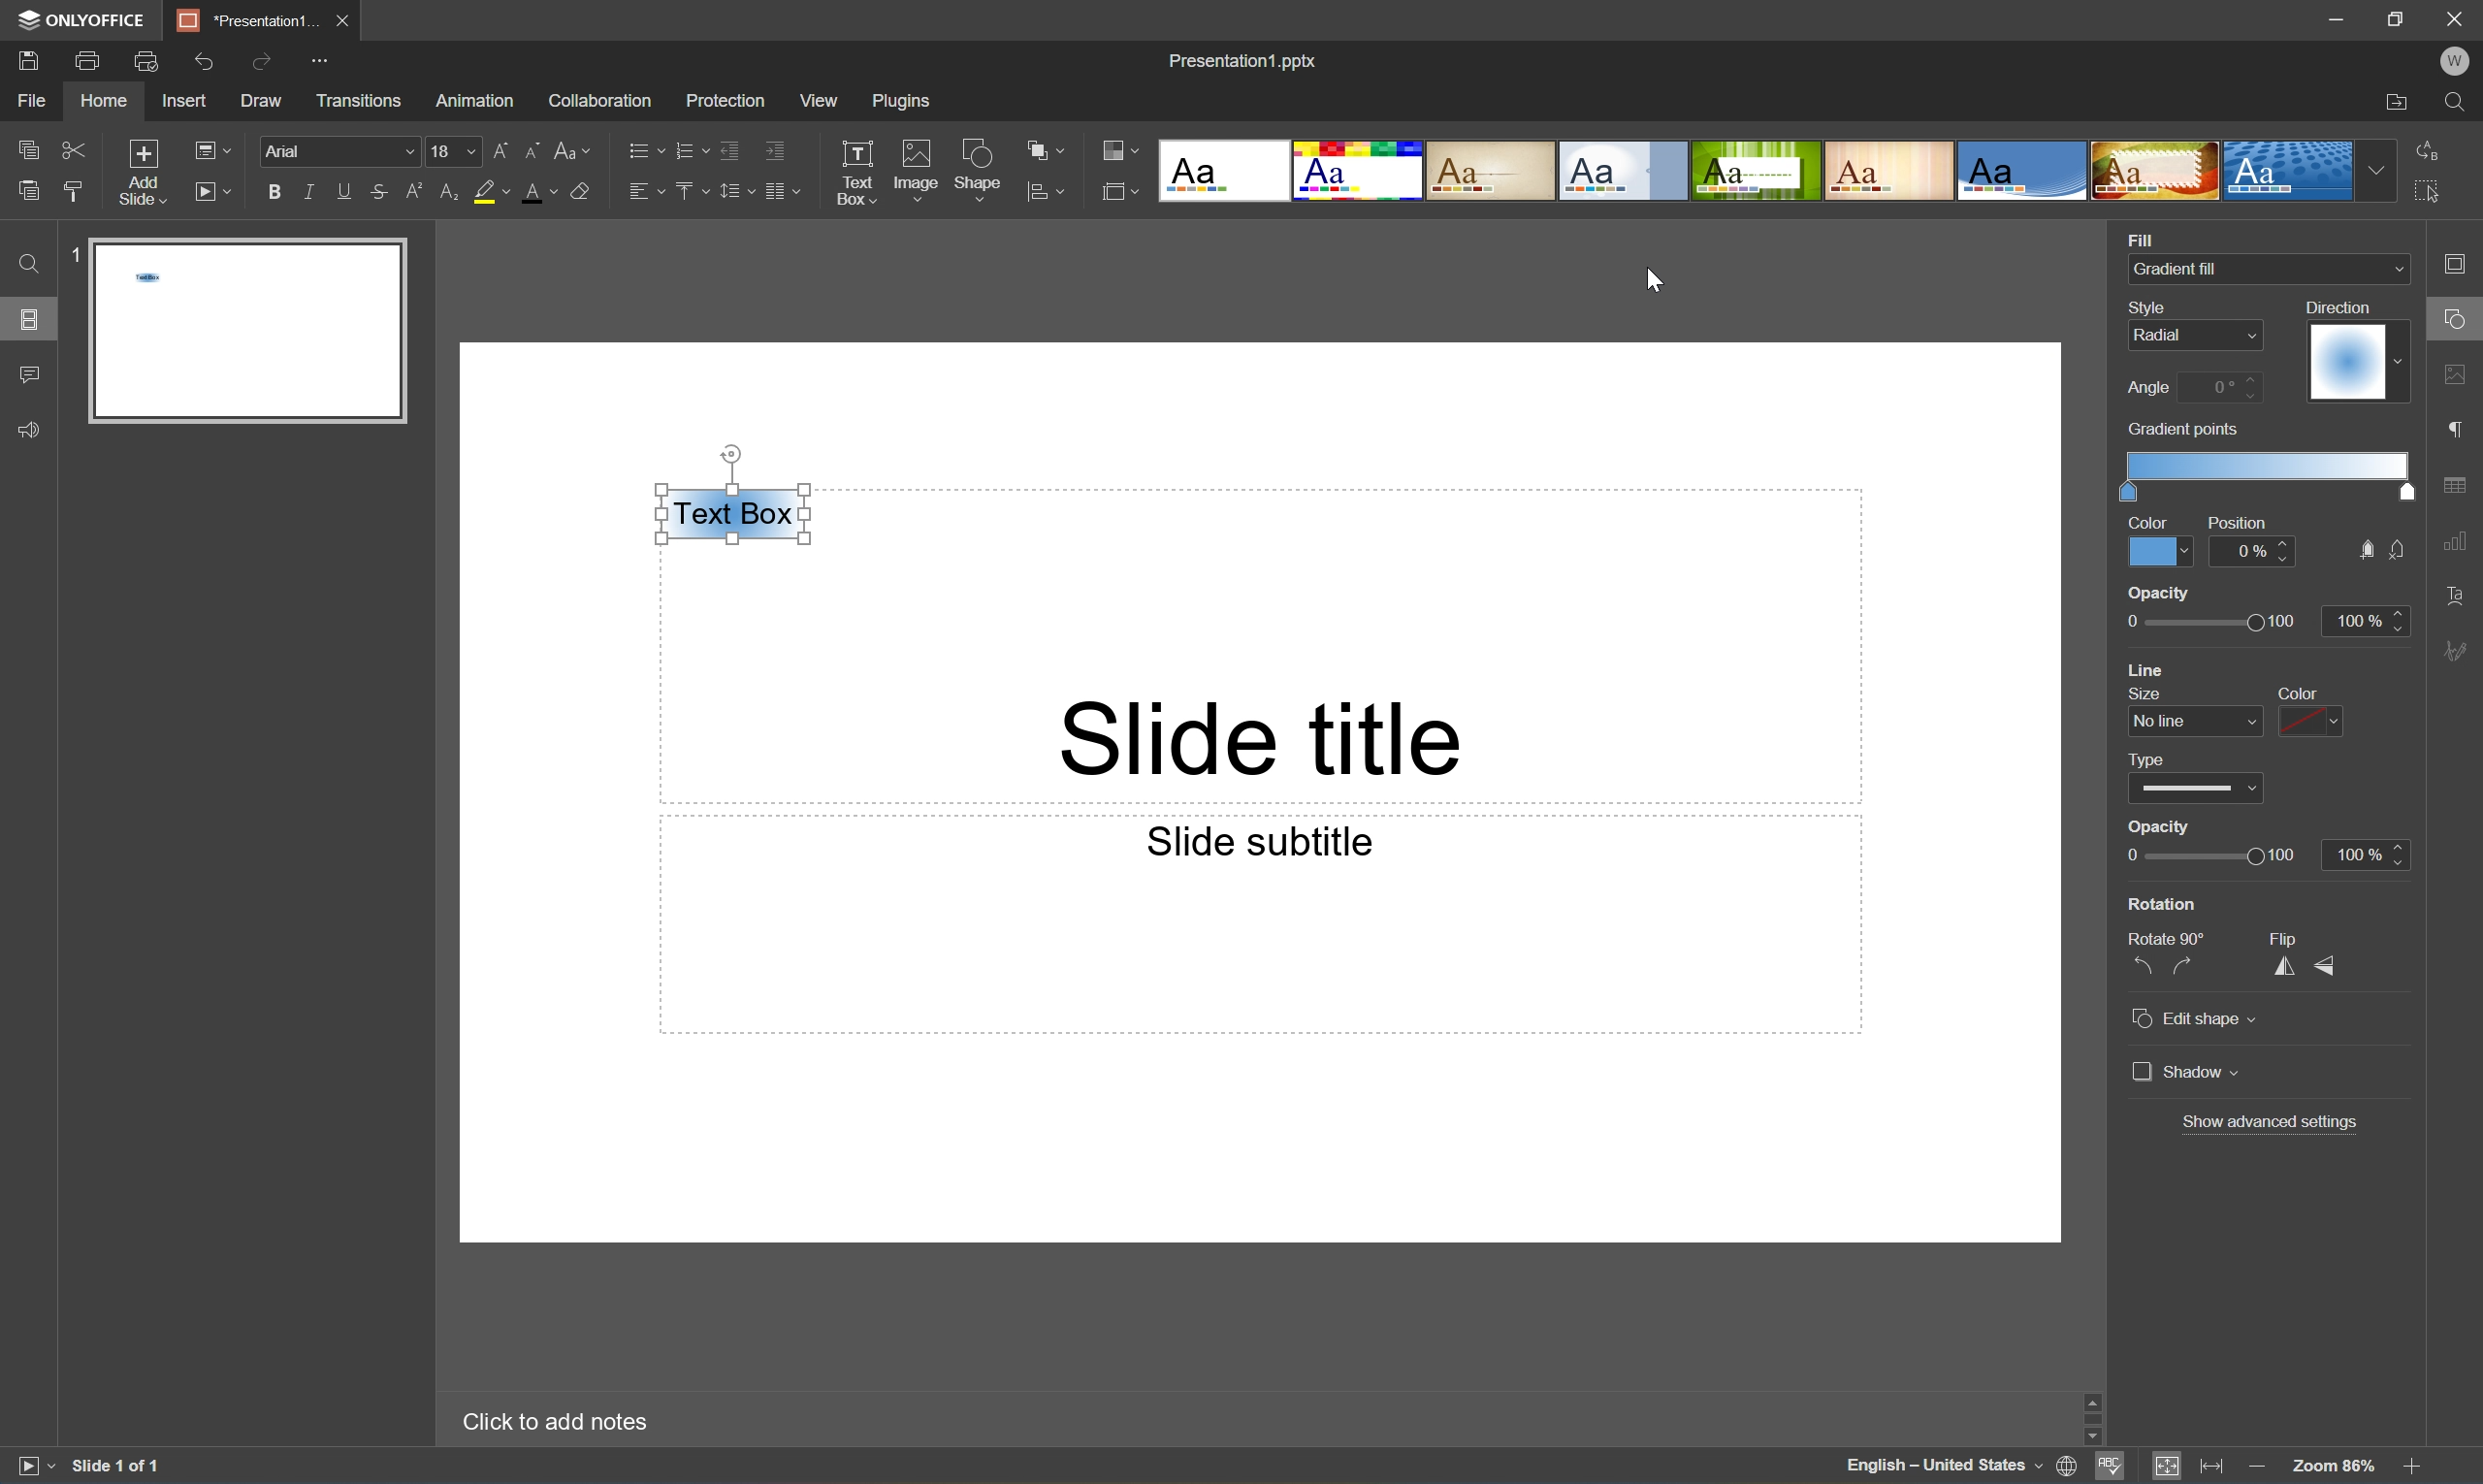  I want to click on Presentation1.pptx, so click(1246, 63).